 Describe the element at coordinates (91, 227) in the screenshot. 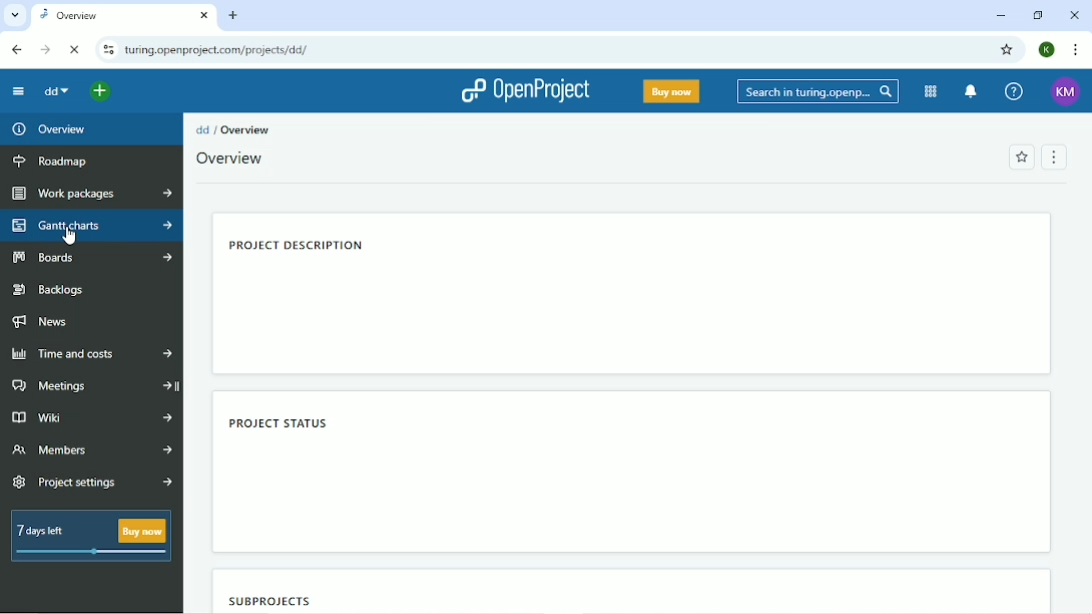

I see `Gantt charts` at that location.